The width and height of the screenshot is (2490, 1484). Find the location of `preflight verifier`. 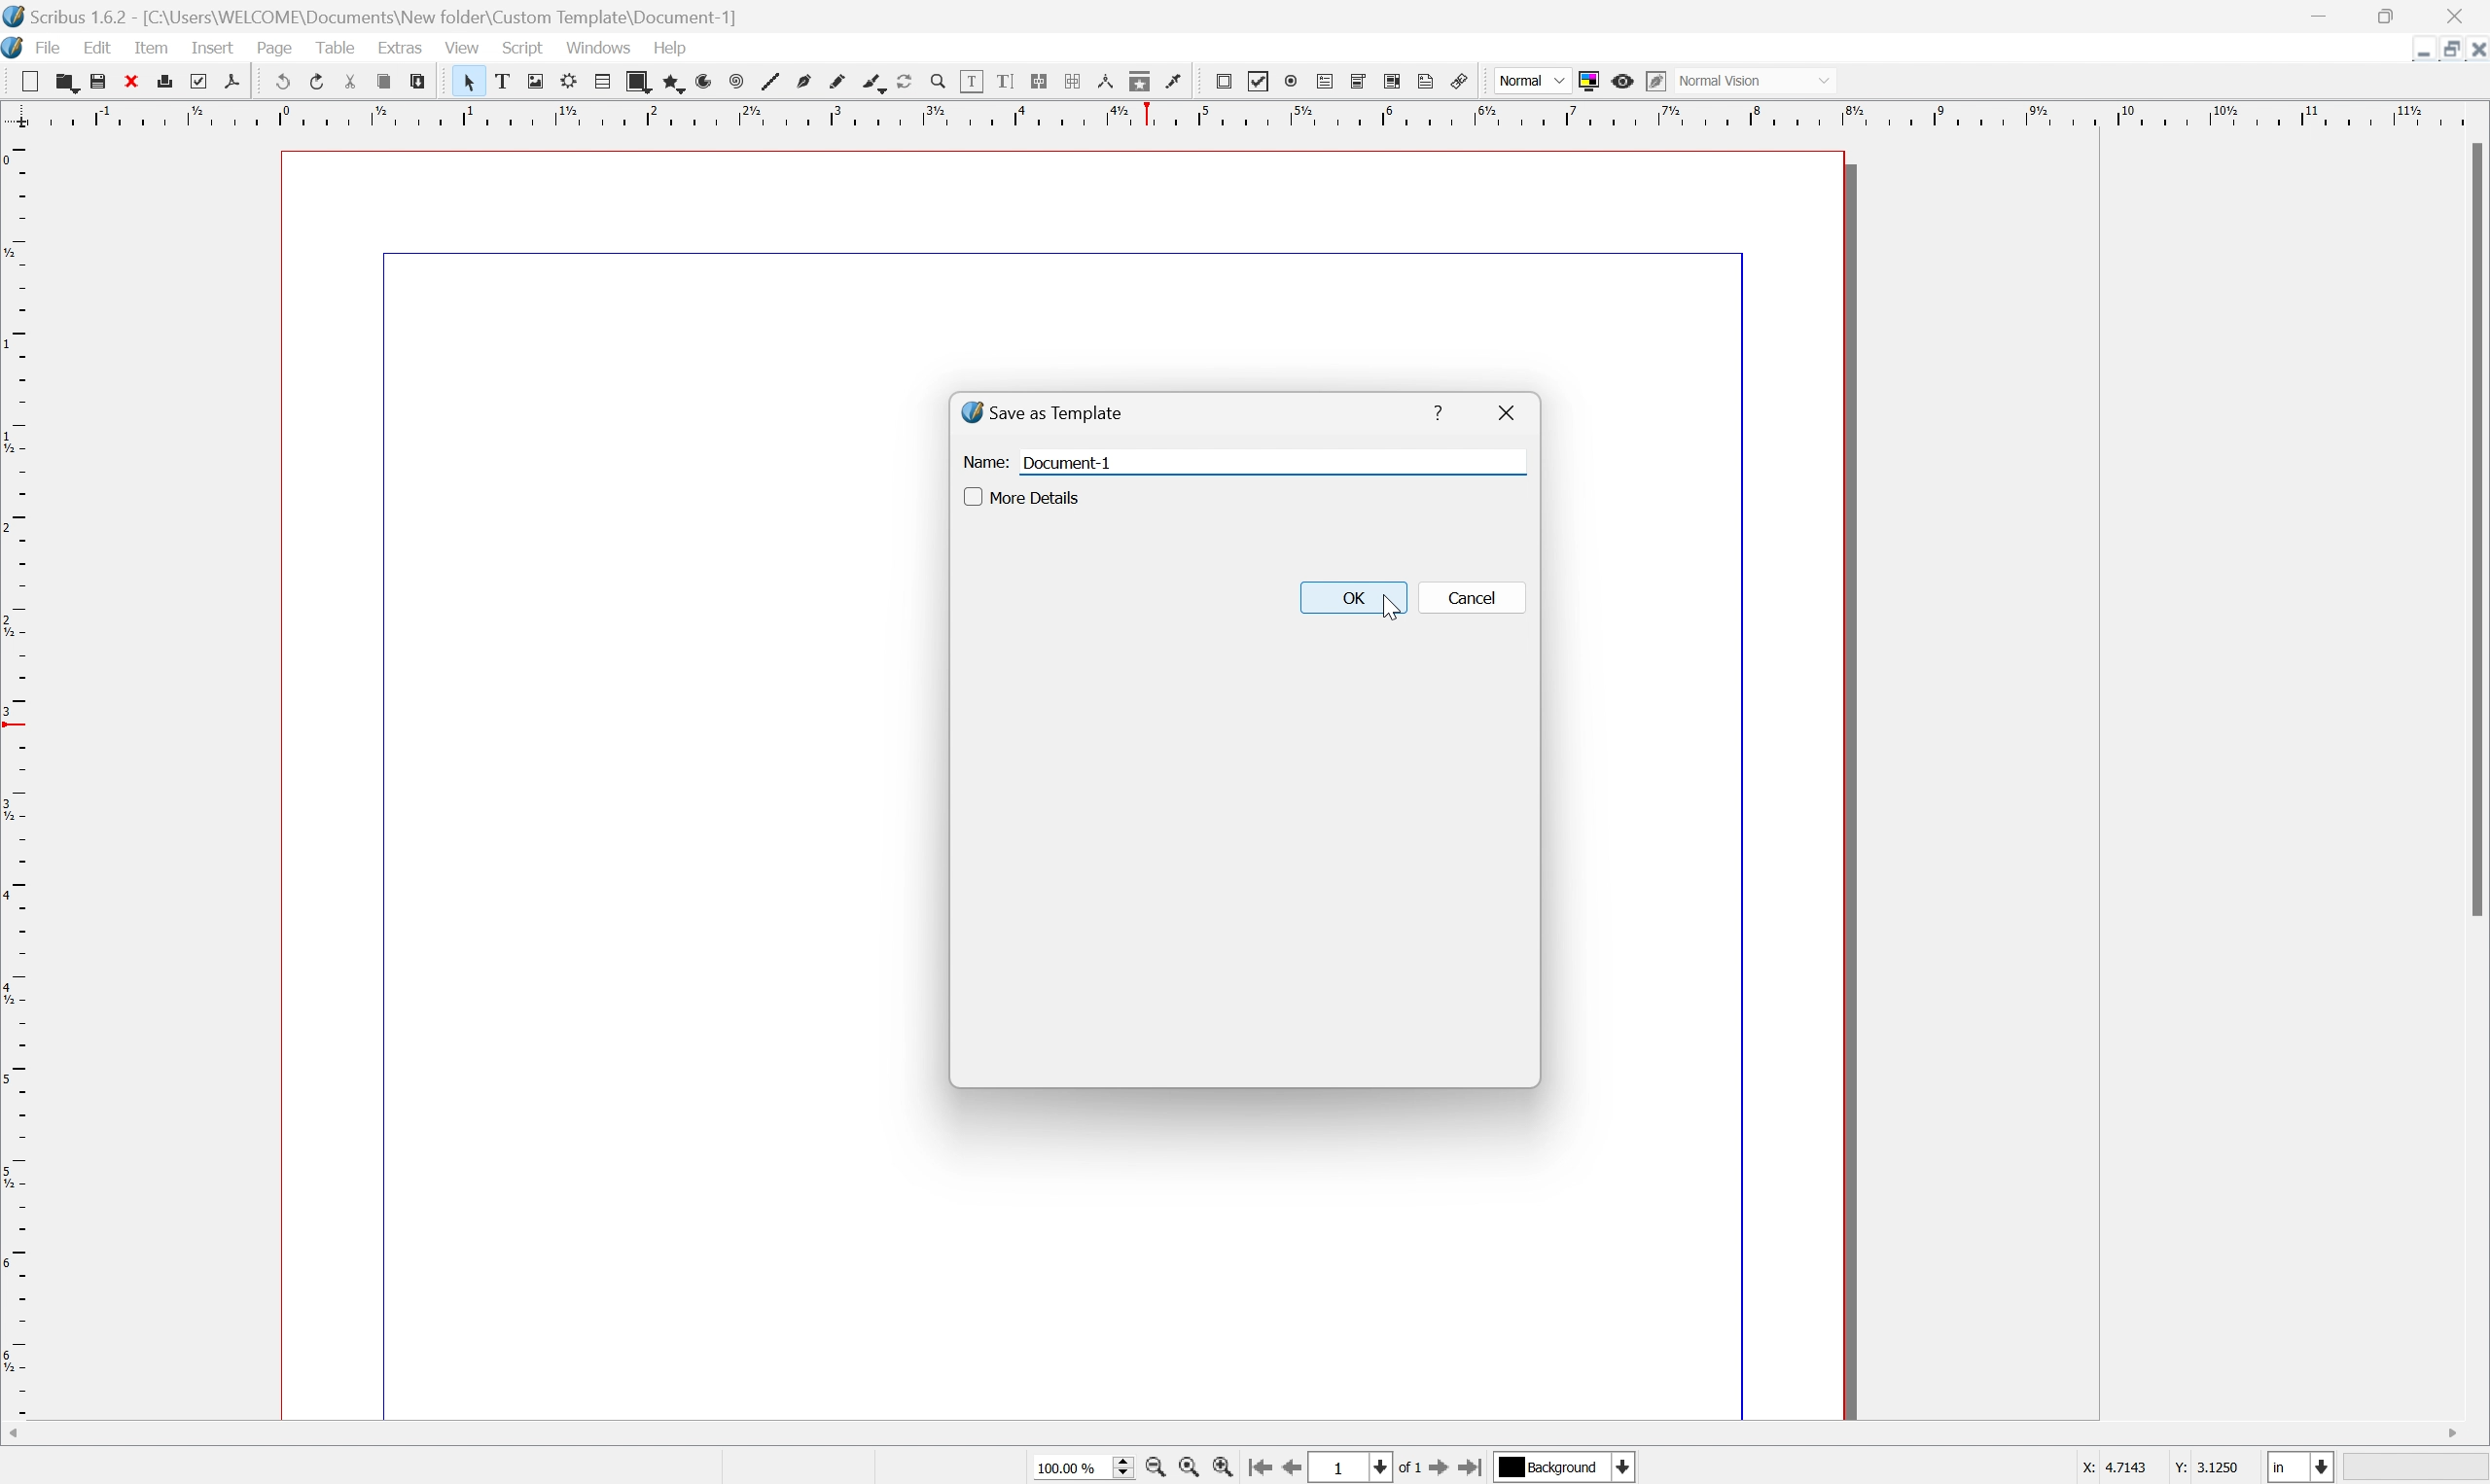

preflight verifier is located at coordinates (195, 81).